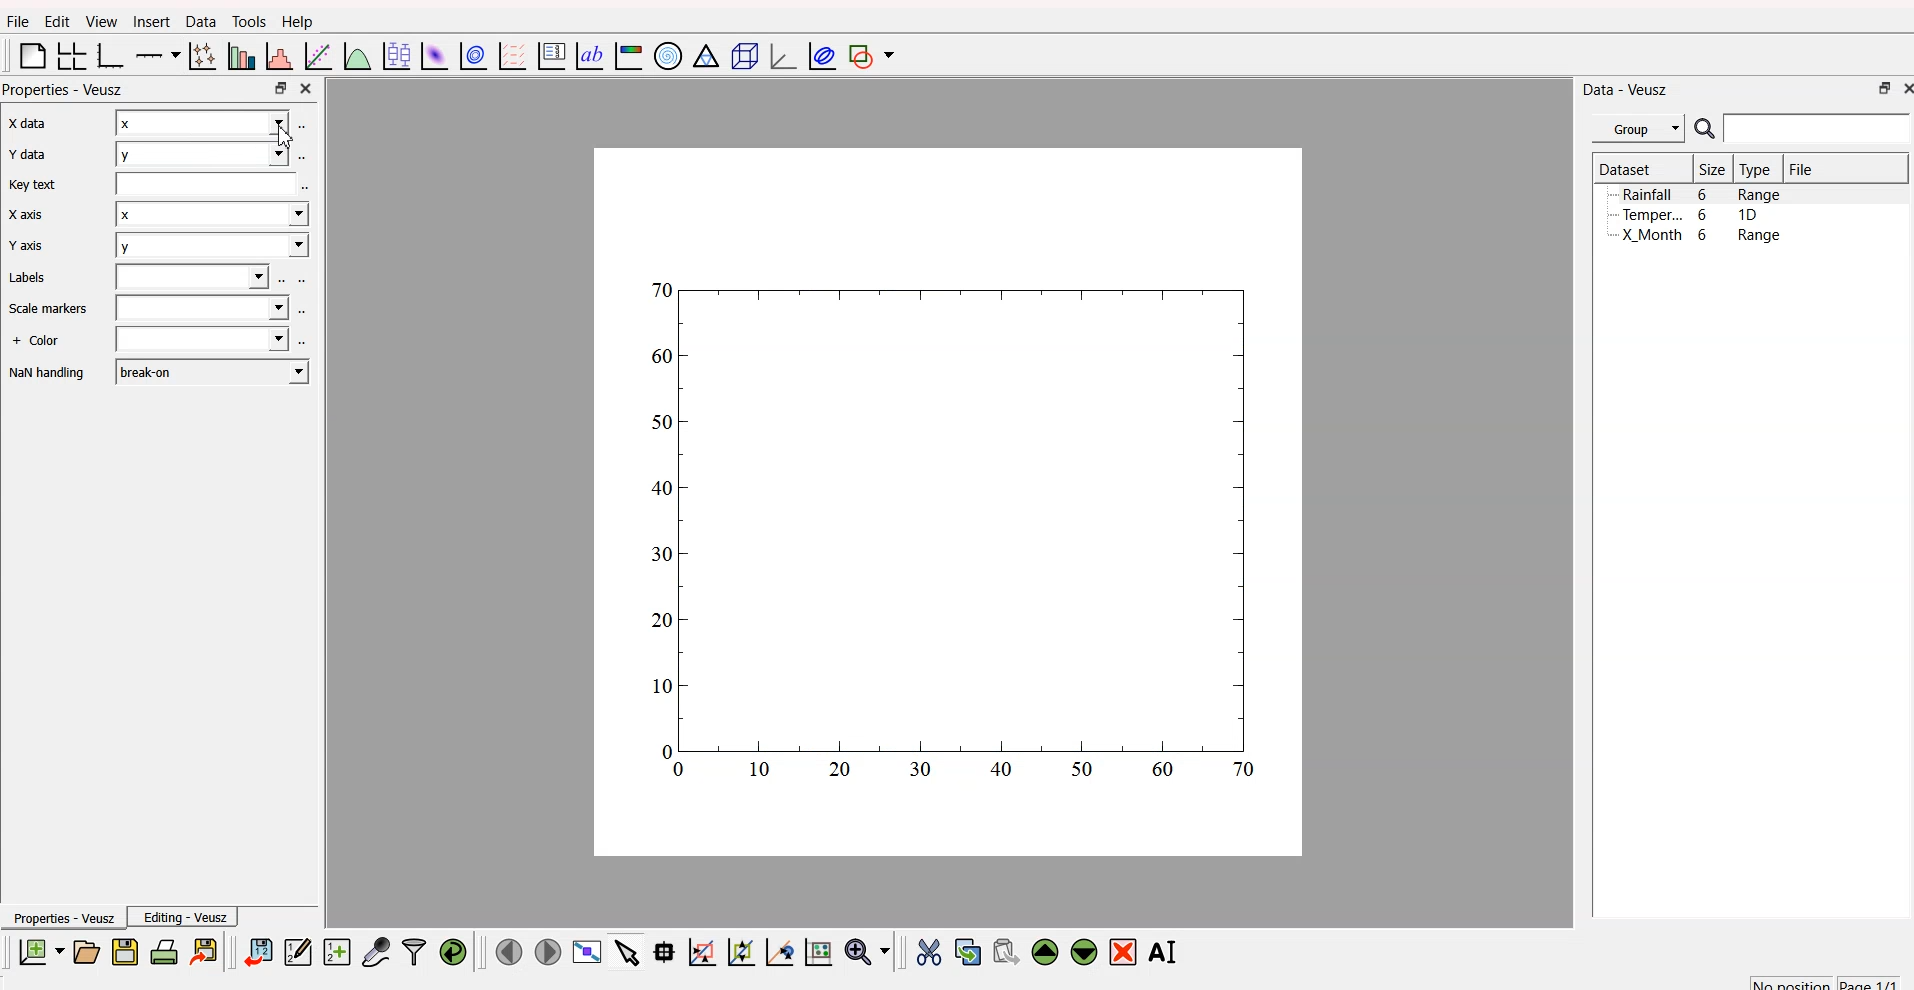 Image resolution: width=1914 pixels, height=990 pixels. I want to click on Y axis, so click(25, 248).